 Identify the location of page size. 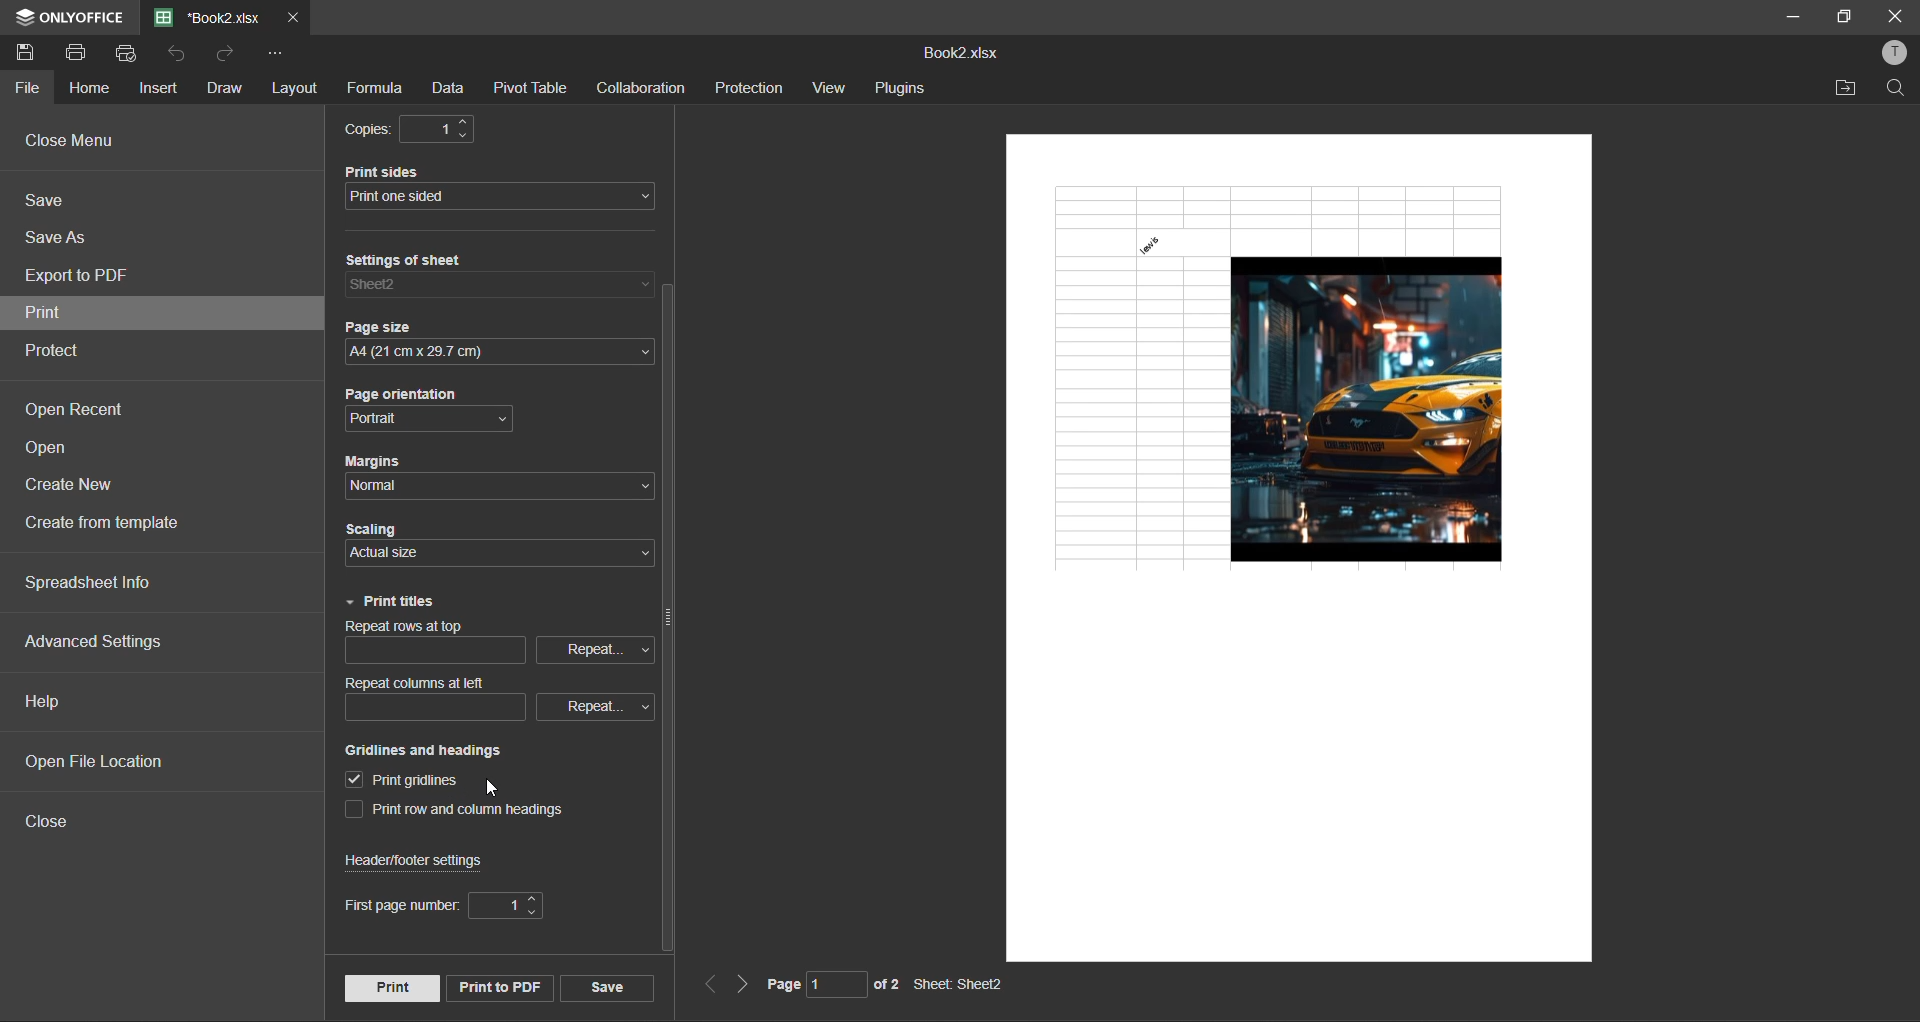
(390, 325).